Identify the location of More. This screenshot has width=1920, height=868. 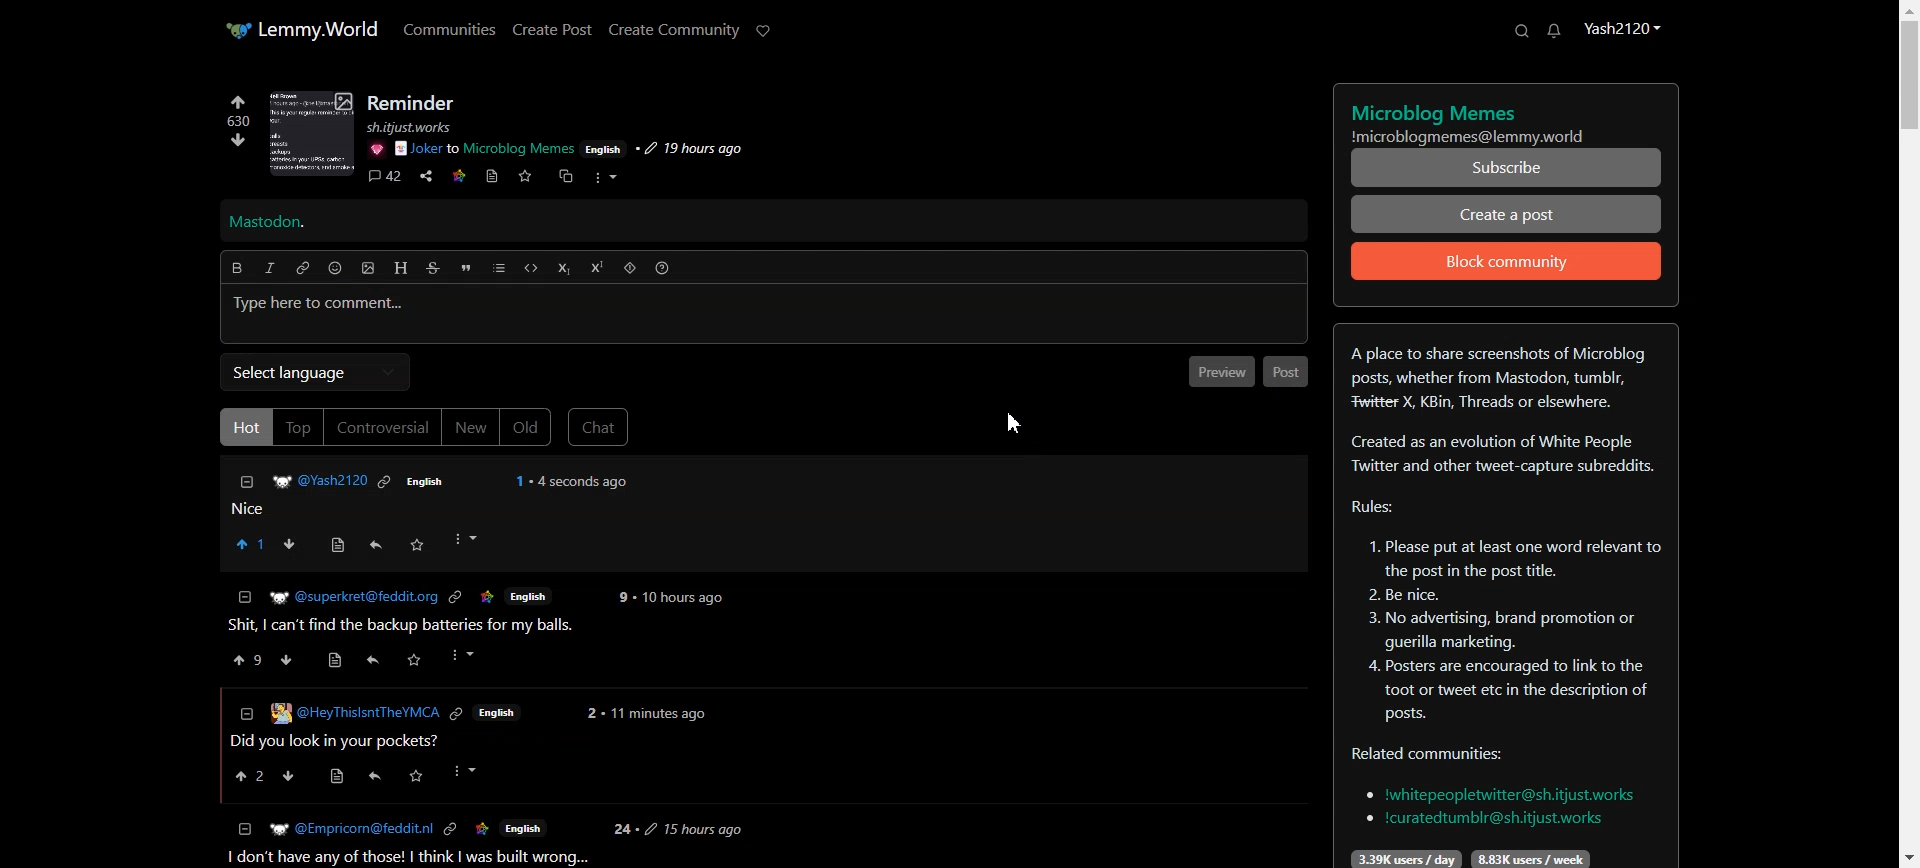
(605, 178).